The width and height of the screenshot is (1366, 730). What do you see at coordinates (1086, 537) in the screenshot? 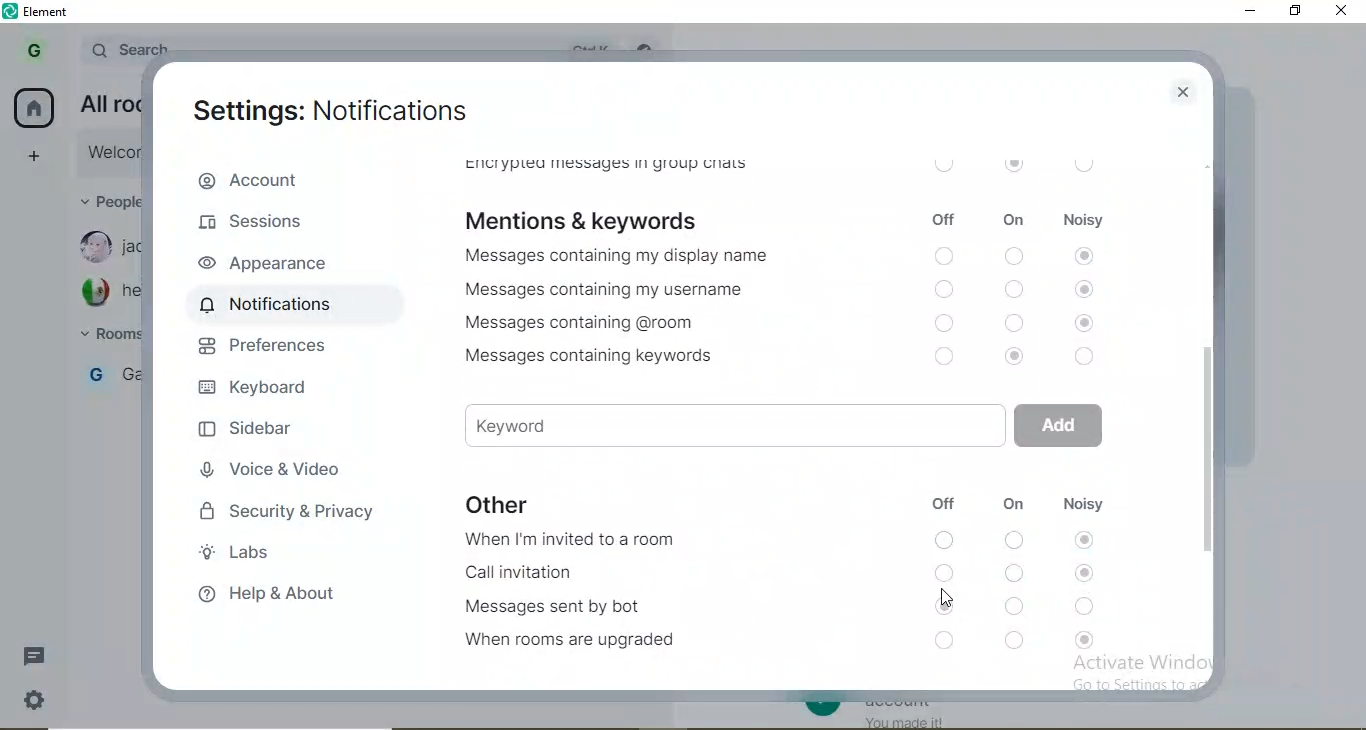
I see `noisy switch` at bounding box center [1086, 537].